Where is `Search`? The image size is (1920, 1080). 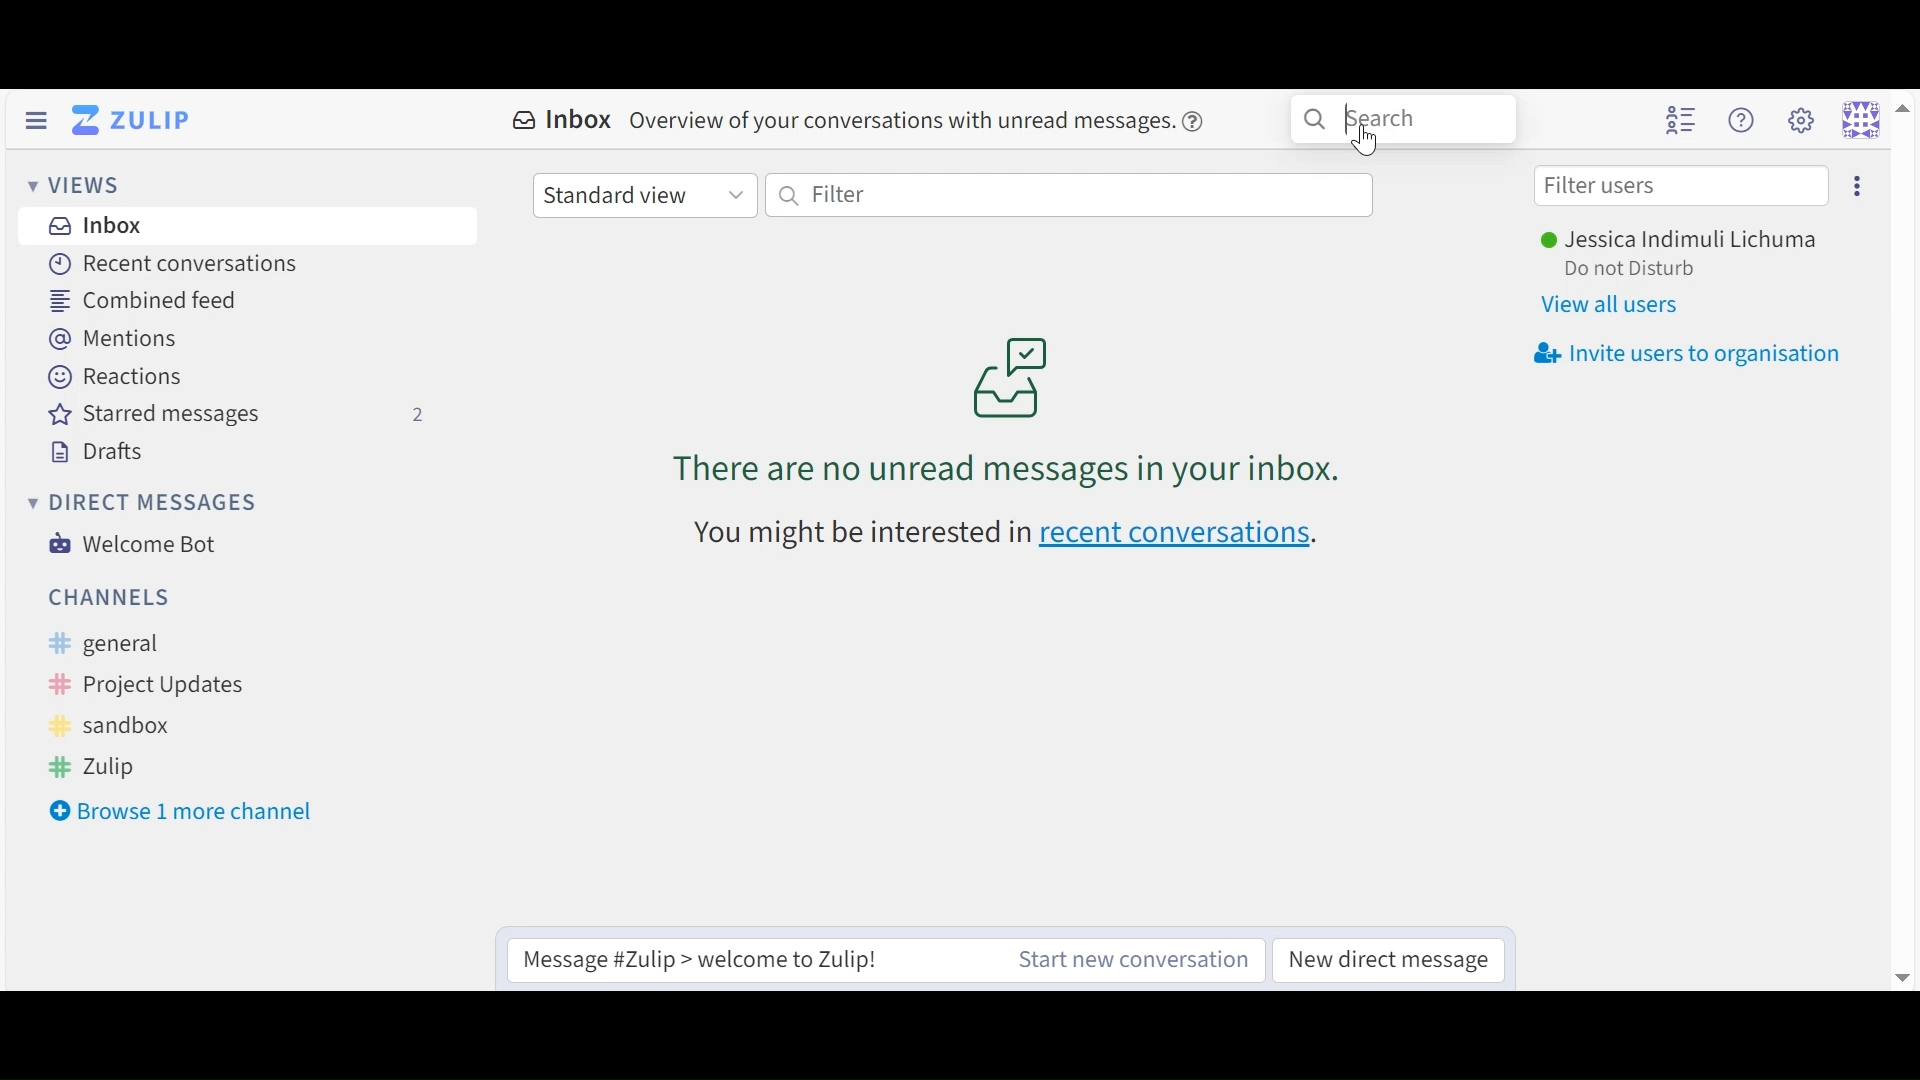 Search is located at coordinates (1402, 118).